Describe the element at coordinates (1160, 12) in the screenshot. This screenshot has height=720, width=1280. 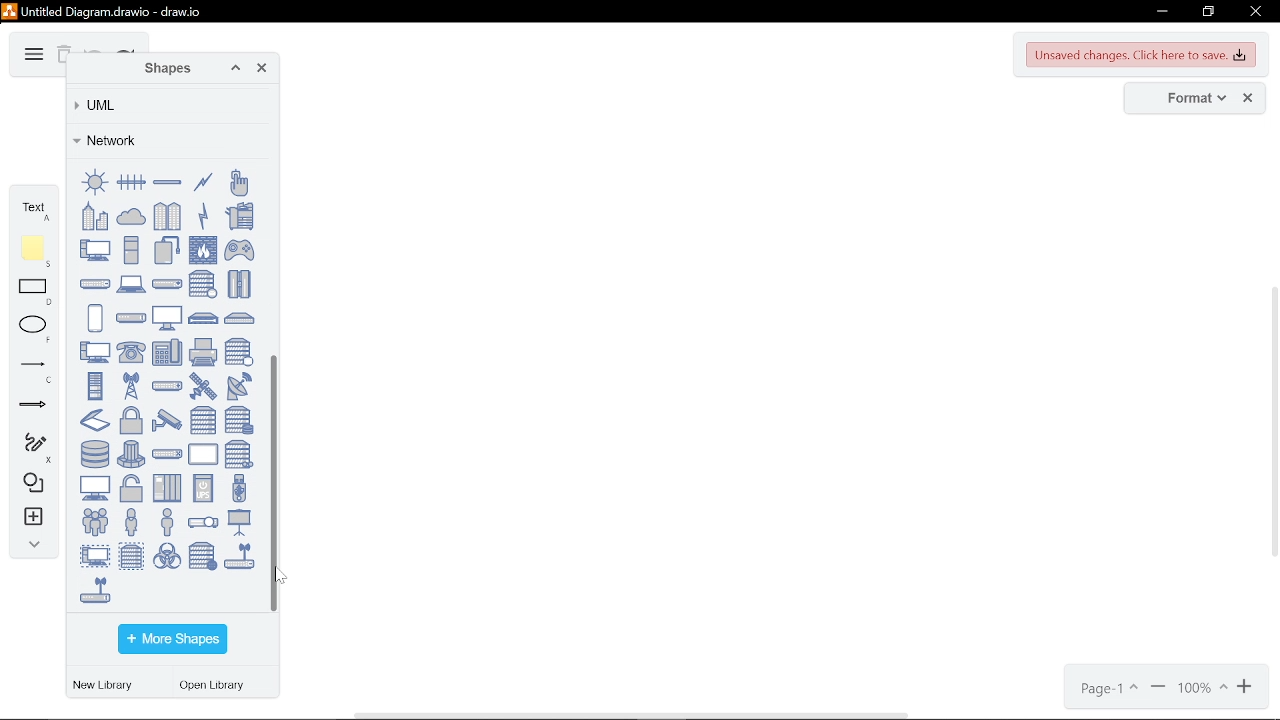
I see `minimize` at that location.